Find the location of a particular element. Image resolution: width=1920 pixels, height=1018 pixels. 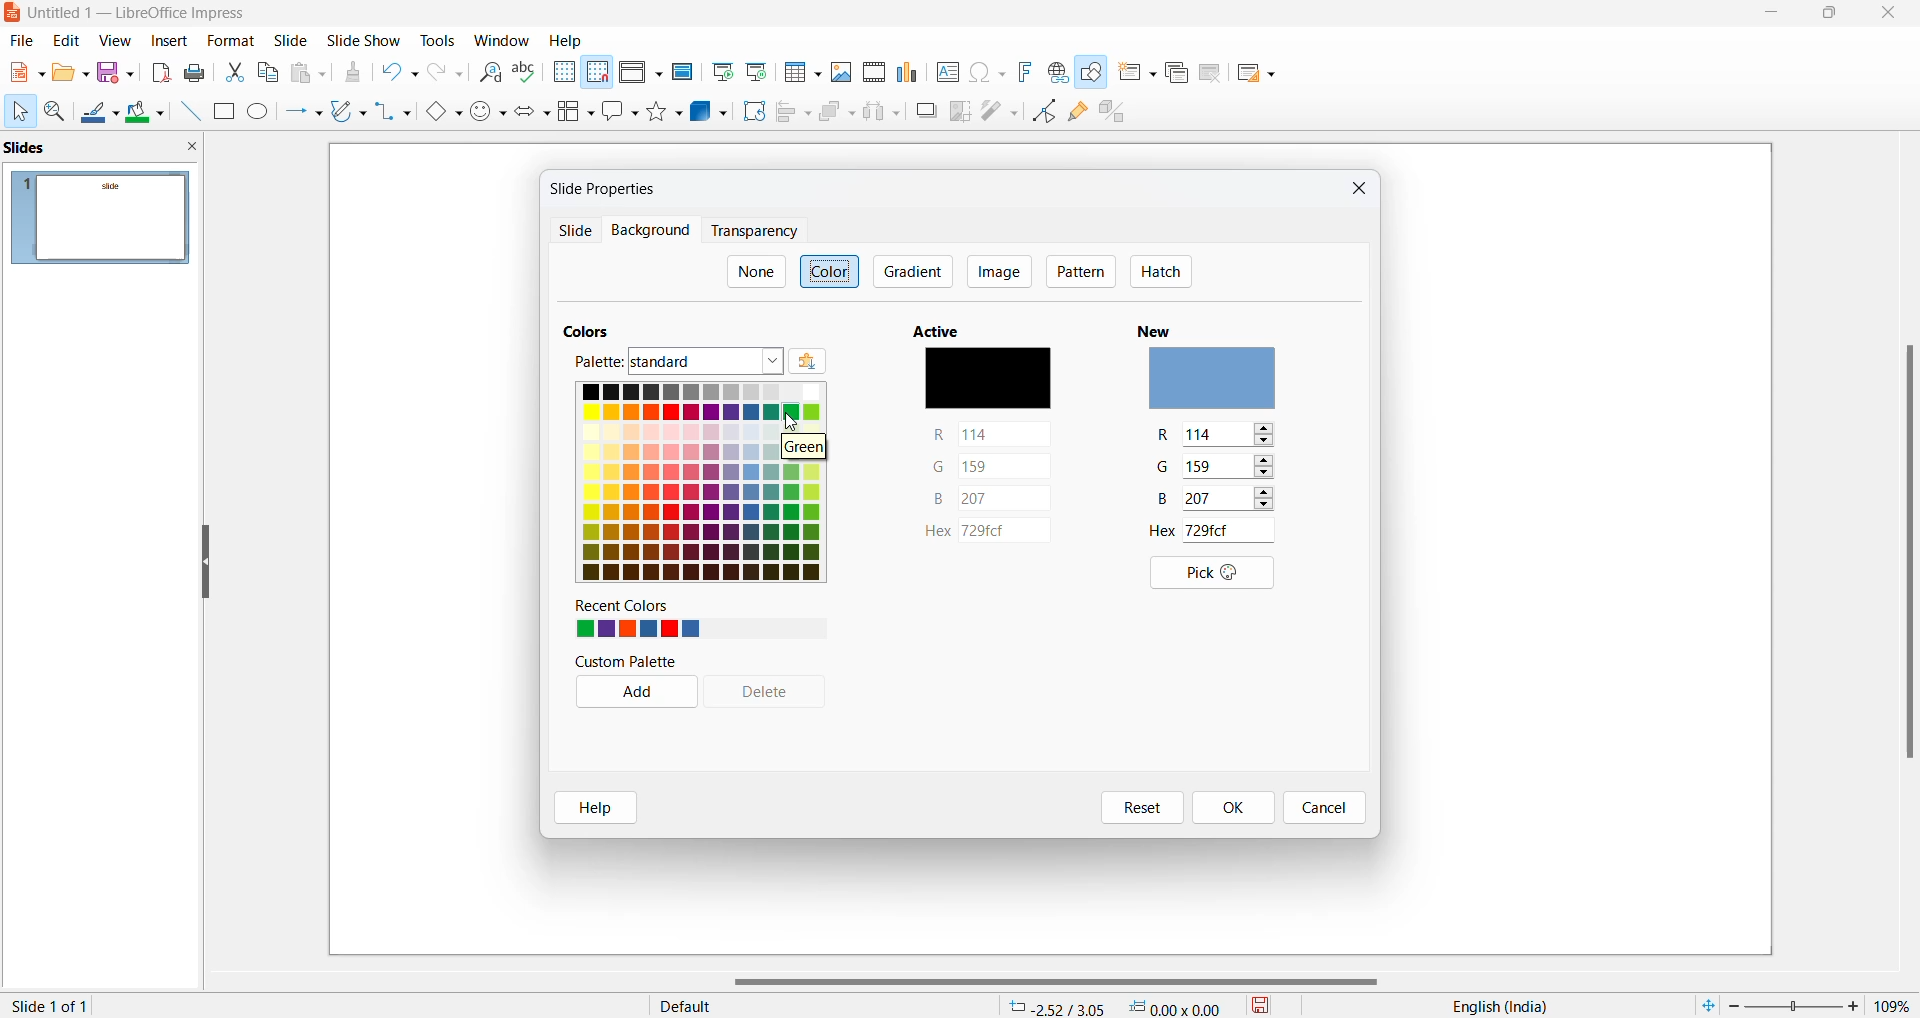

insert hyperlink is located at coordinates (1057, 72).